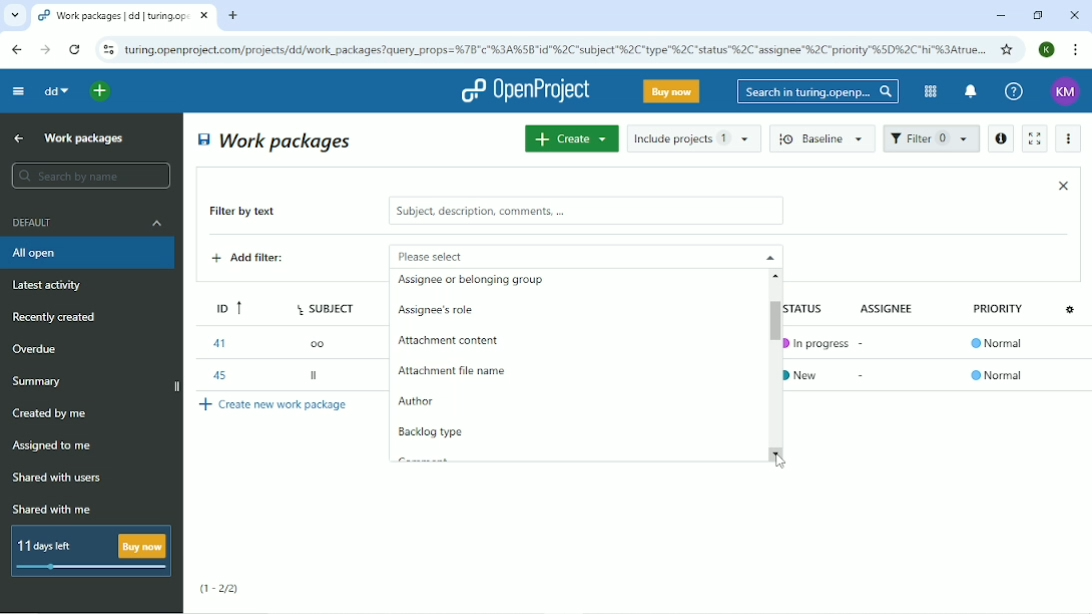 The width and height of the screenshot is (1092, 614). I want to click on Shared with users, so click(58, 478).